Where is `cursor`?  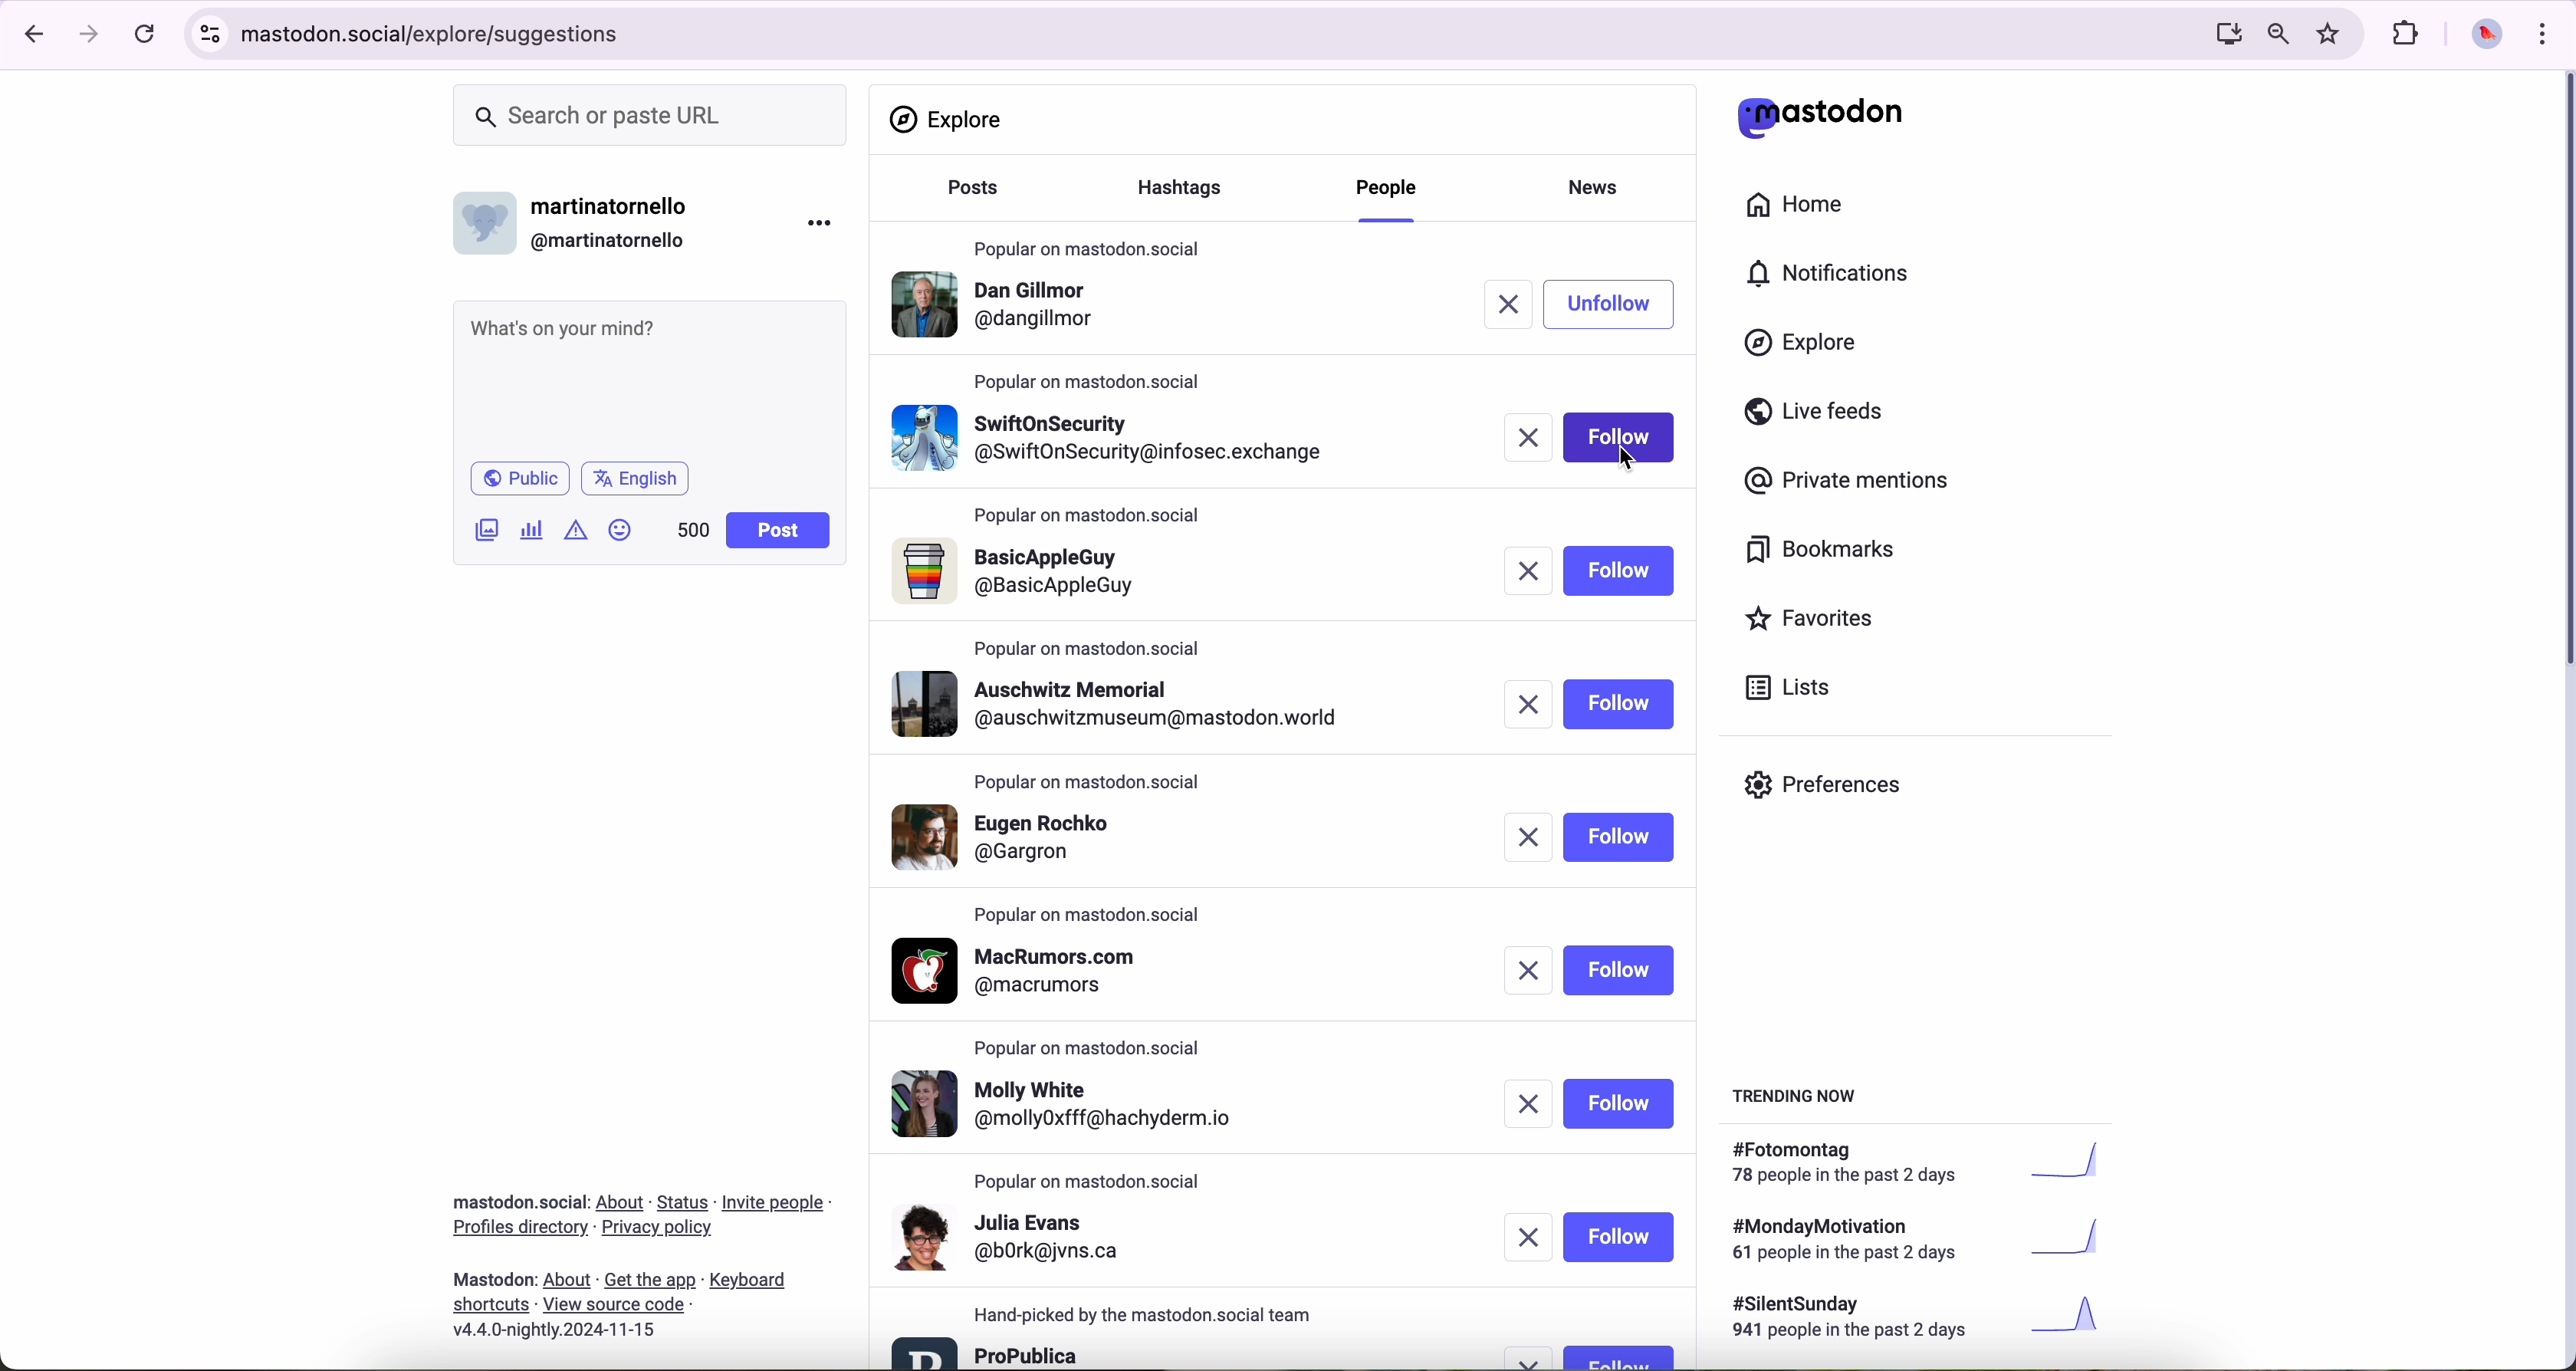
cursor is located at coordinates (1631, 464).